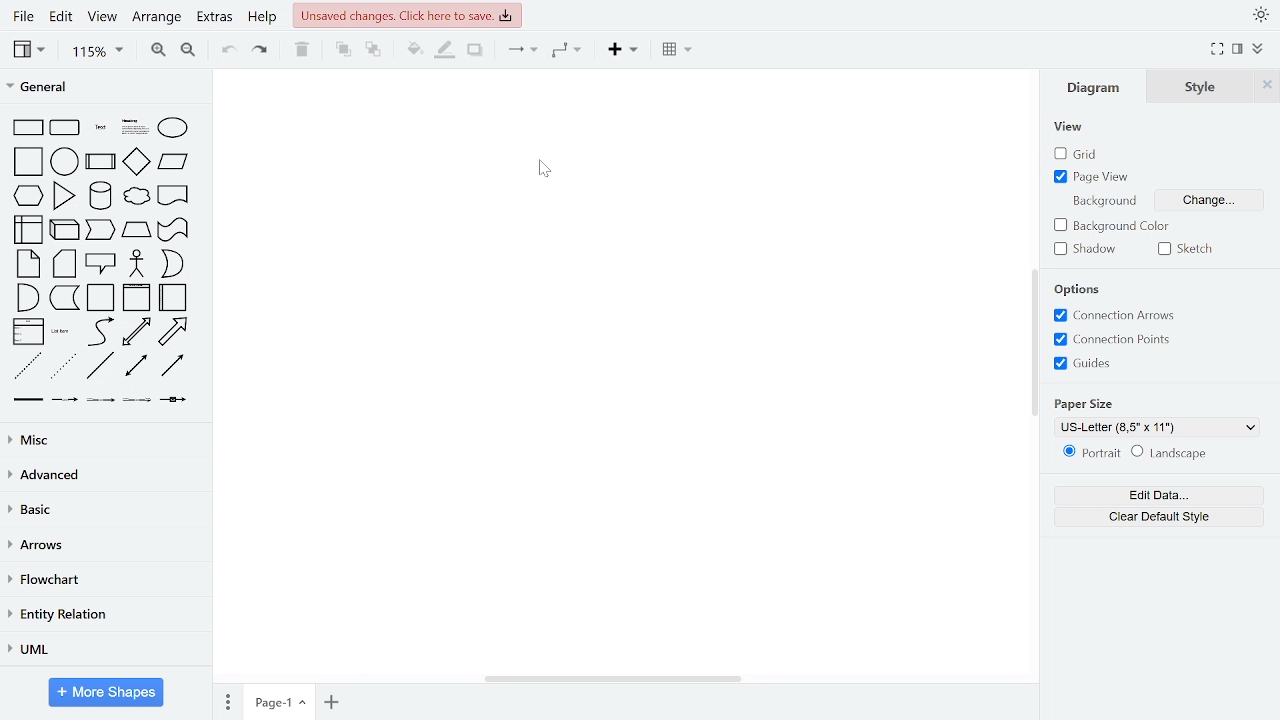 Image resolution: width=1280 pixels, height=720 pixels. Describe the element at coordinates (174, 128) in the screenshot. I see `ellipse` at that location.